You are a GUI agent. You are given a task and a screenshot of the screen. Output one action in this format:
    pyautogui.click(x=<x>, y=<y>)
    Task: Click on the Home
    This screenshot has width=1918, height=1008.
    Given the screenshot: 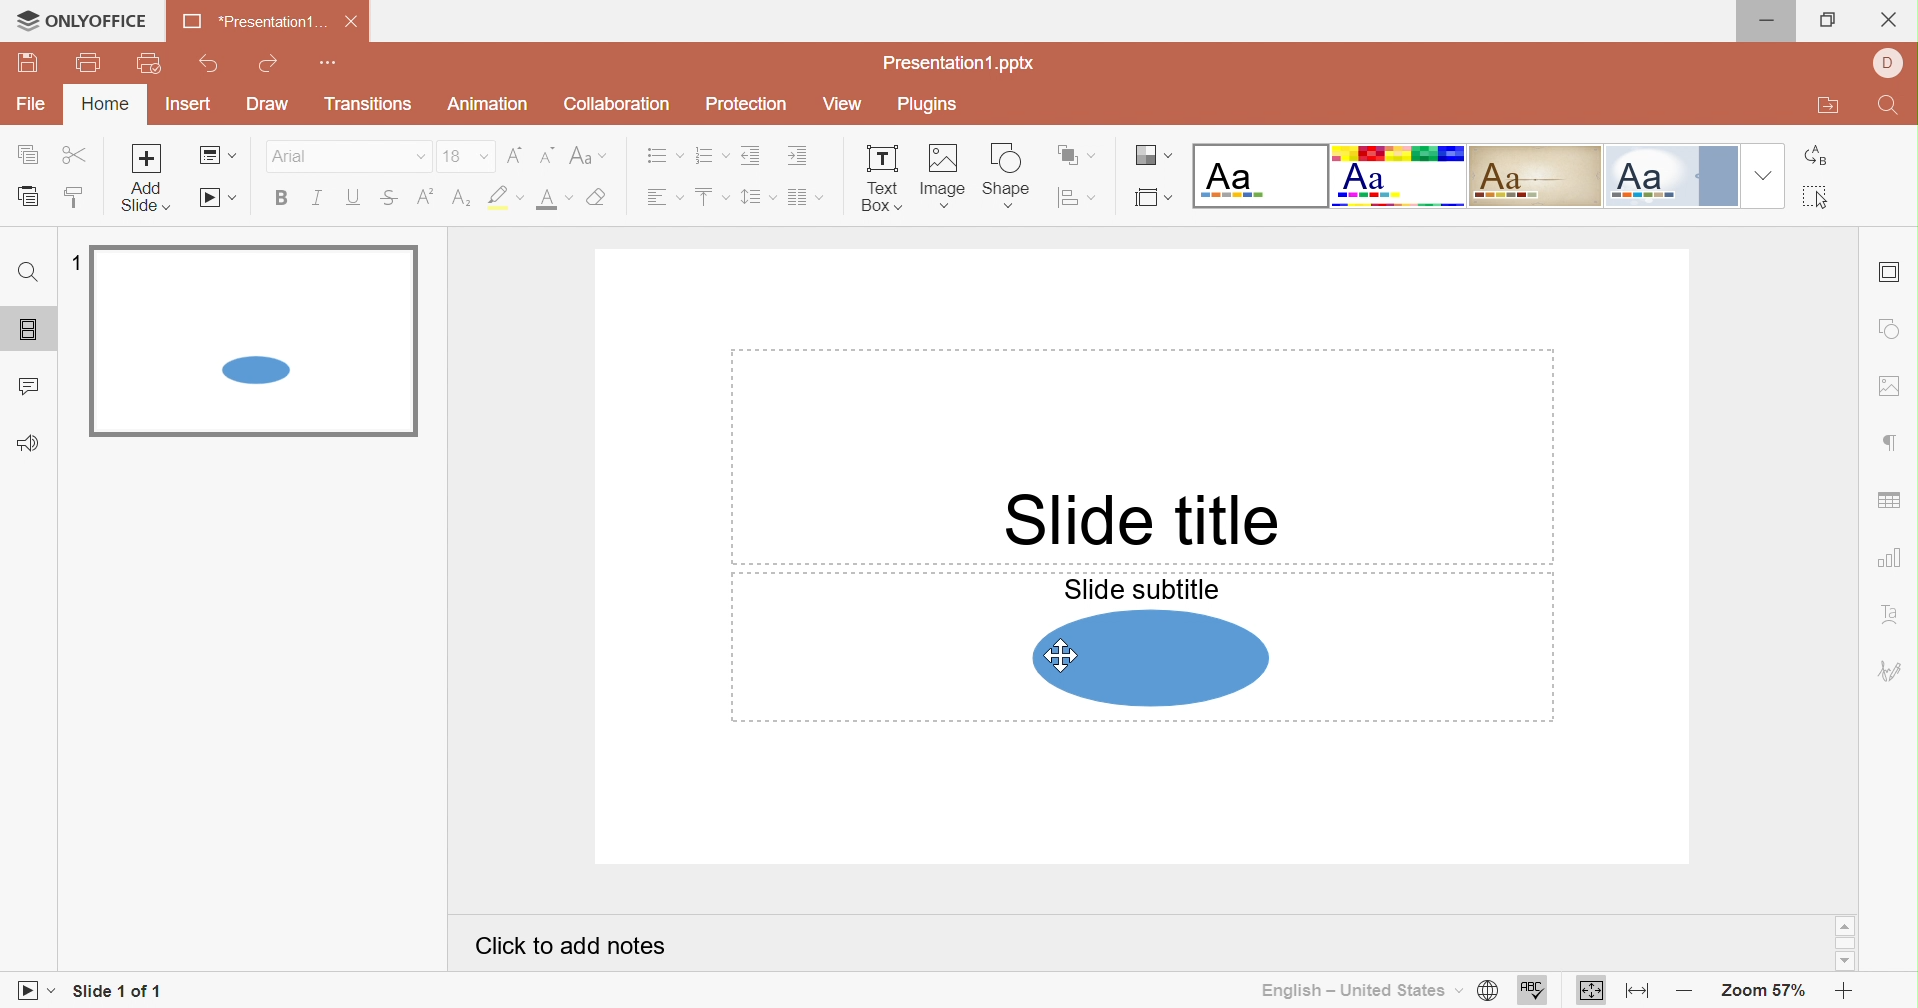 What is the action you would take?
    pyautogui.click(x=108, y=106)
    